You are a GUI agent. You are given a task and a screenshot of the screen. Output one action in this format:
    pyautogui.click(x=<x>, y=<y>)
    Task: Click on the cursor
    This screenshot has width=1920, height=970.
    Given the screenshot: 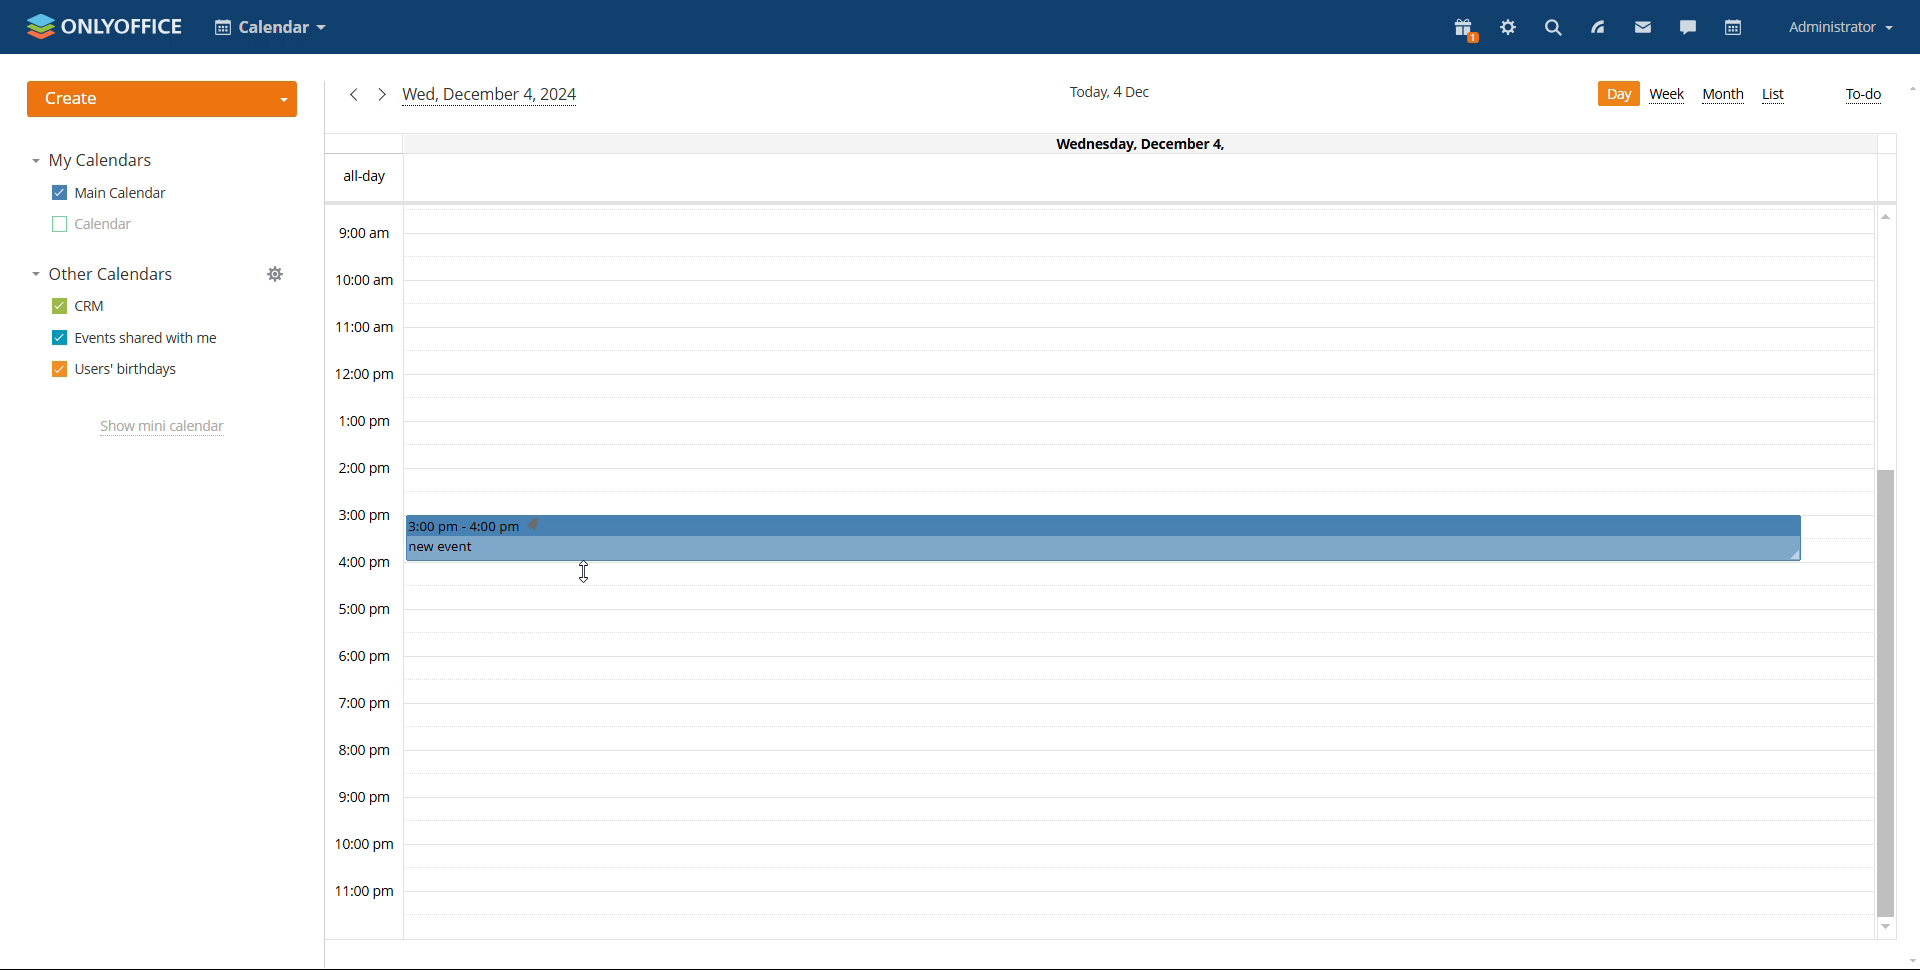 What is the action you would take?
    pyautogui.click(x=584, y=575)
    